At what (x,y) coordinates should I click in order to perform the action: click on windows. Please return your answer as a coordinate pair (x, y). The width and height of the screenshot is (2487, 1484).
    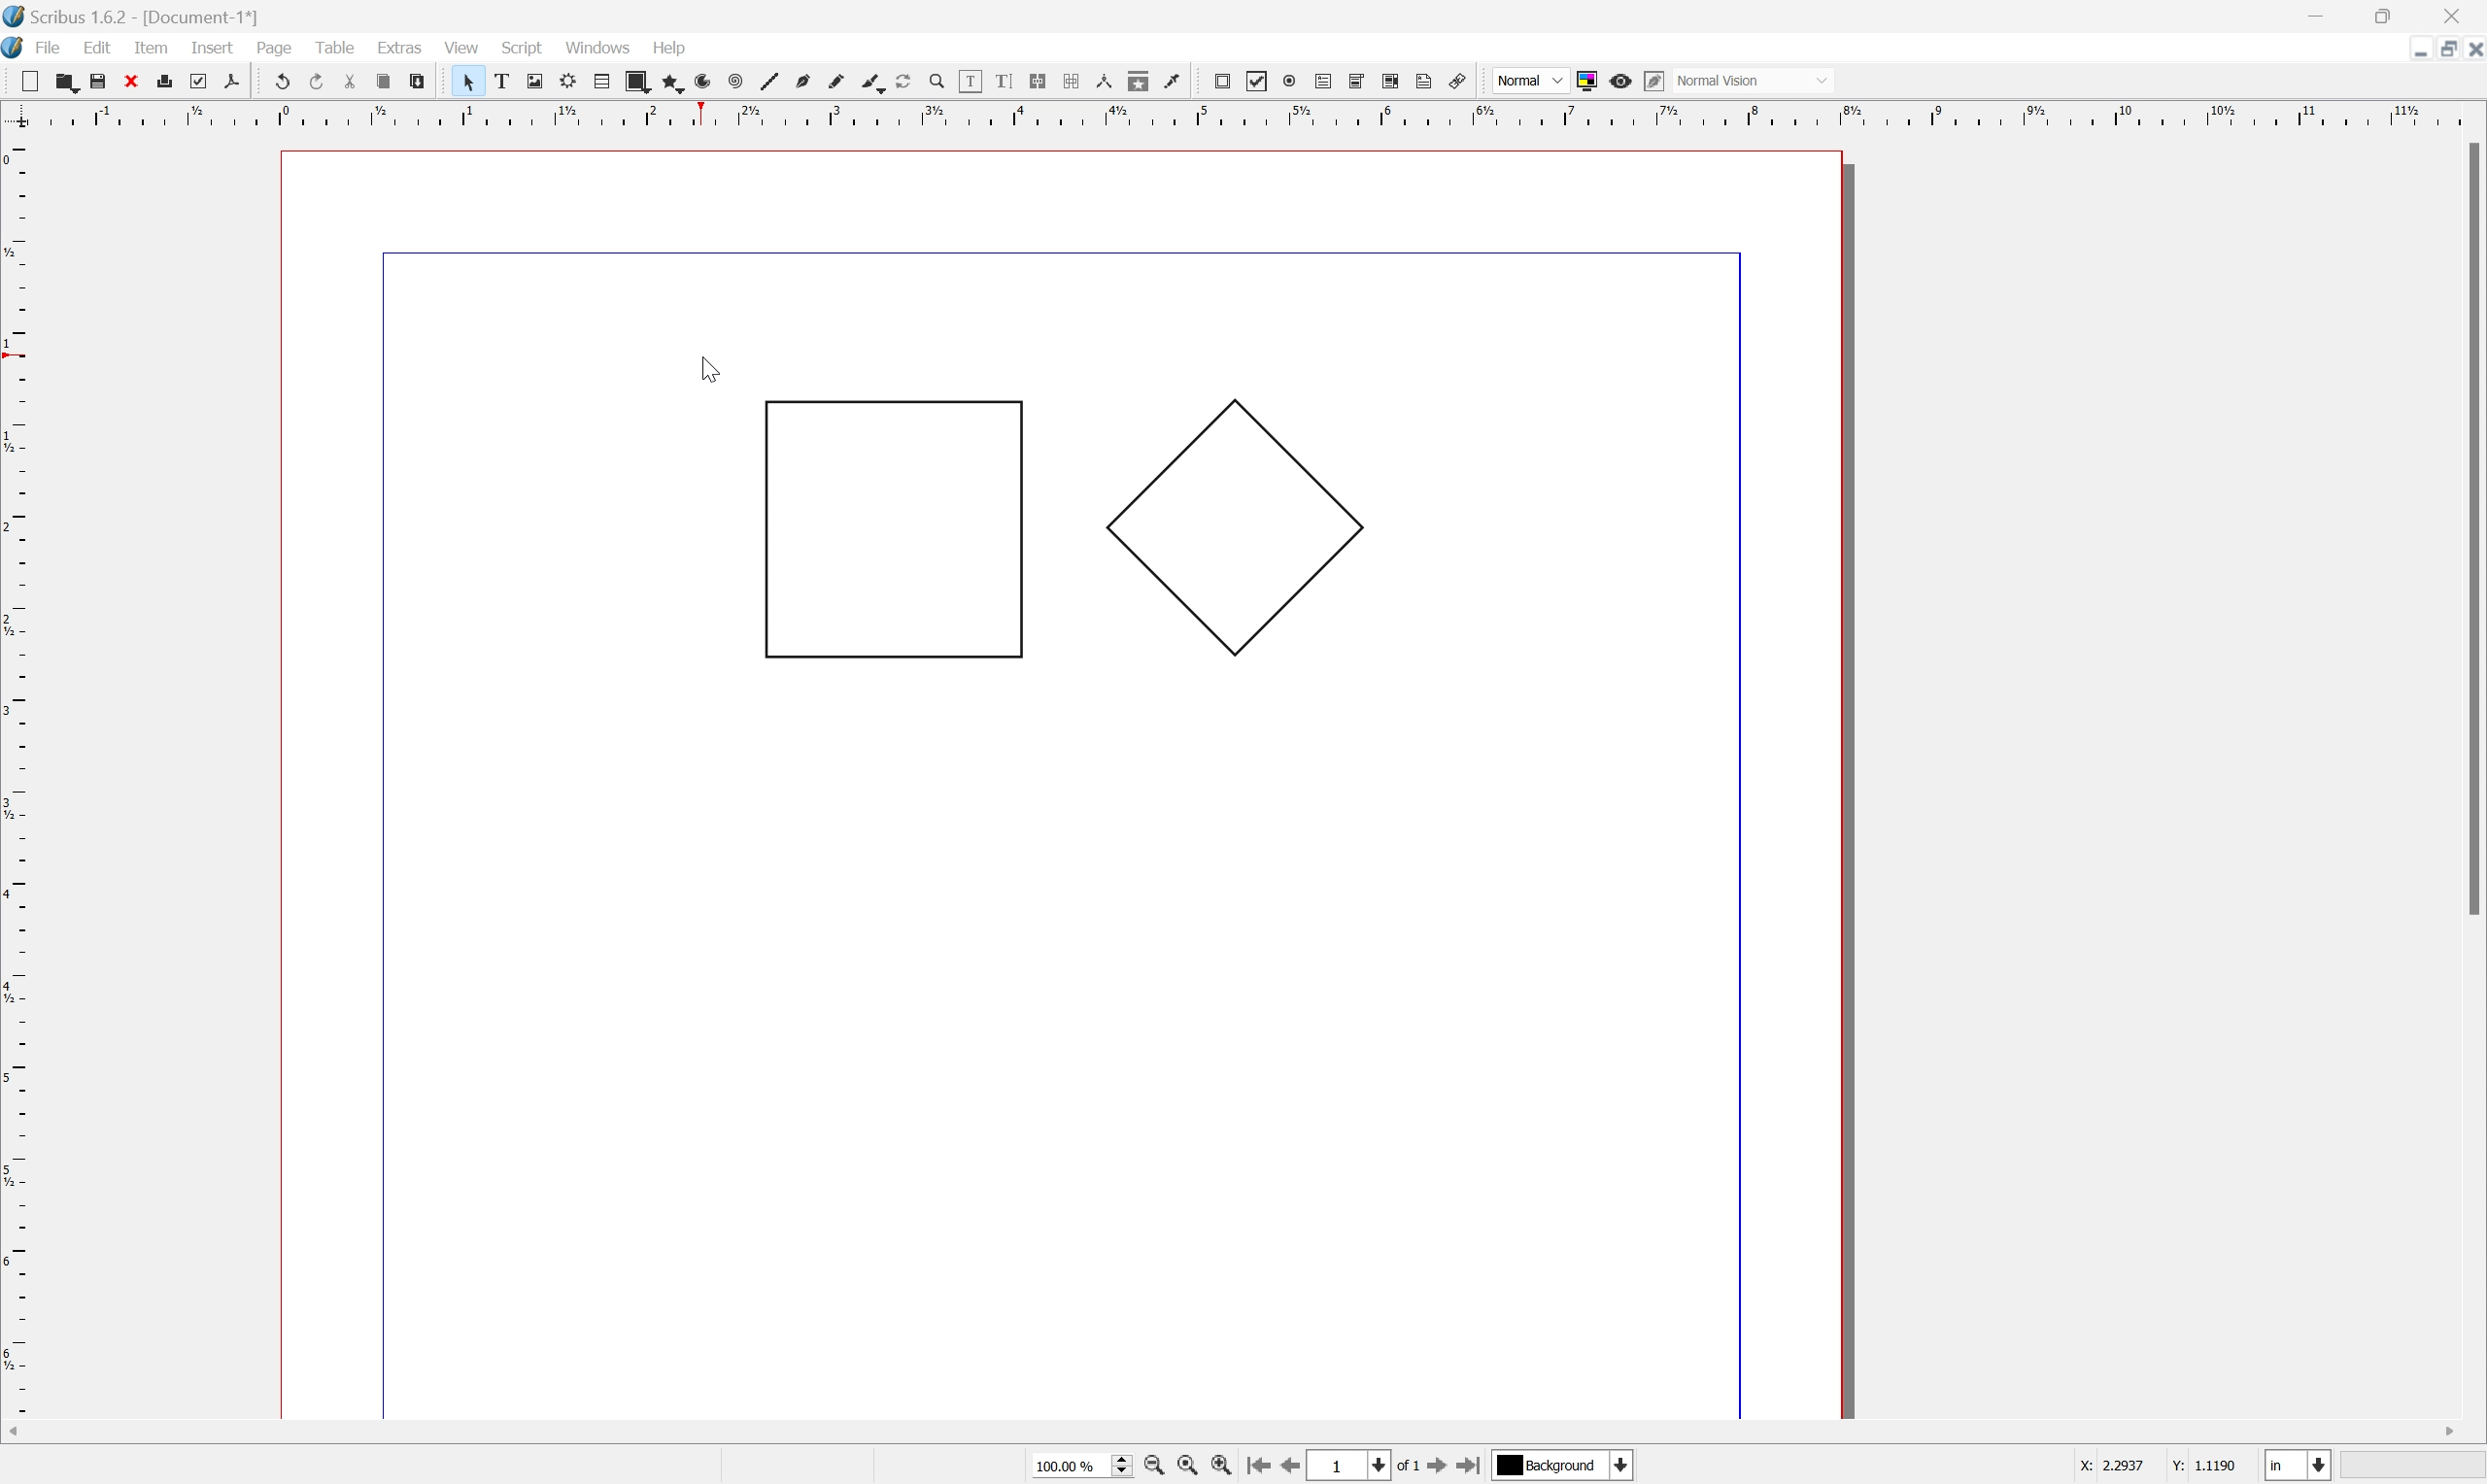
    Looking at the image, I should click on (602, 47).